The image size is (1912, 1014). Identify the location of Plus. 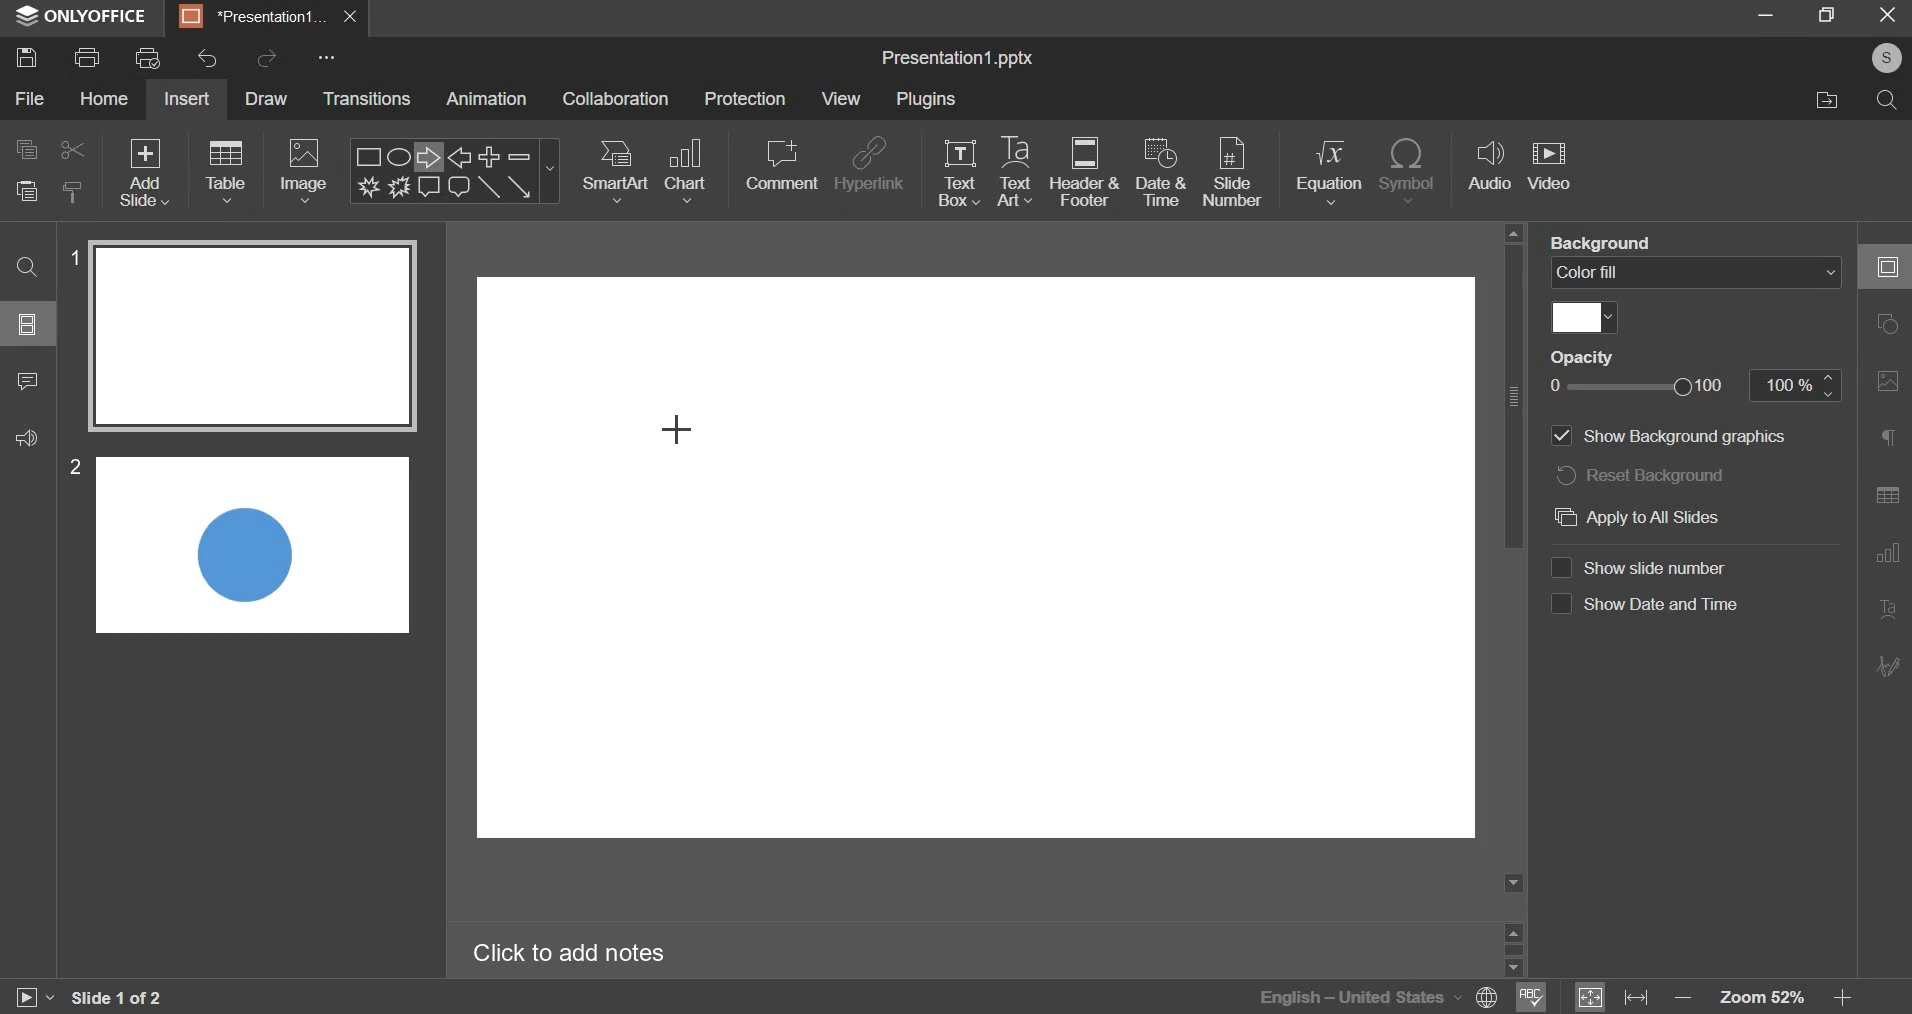
(490, 155).